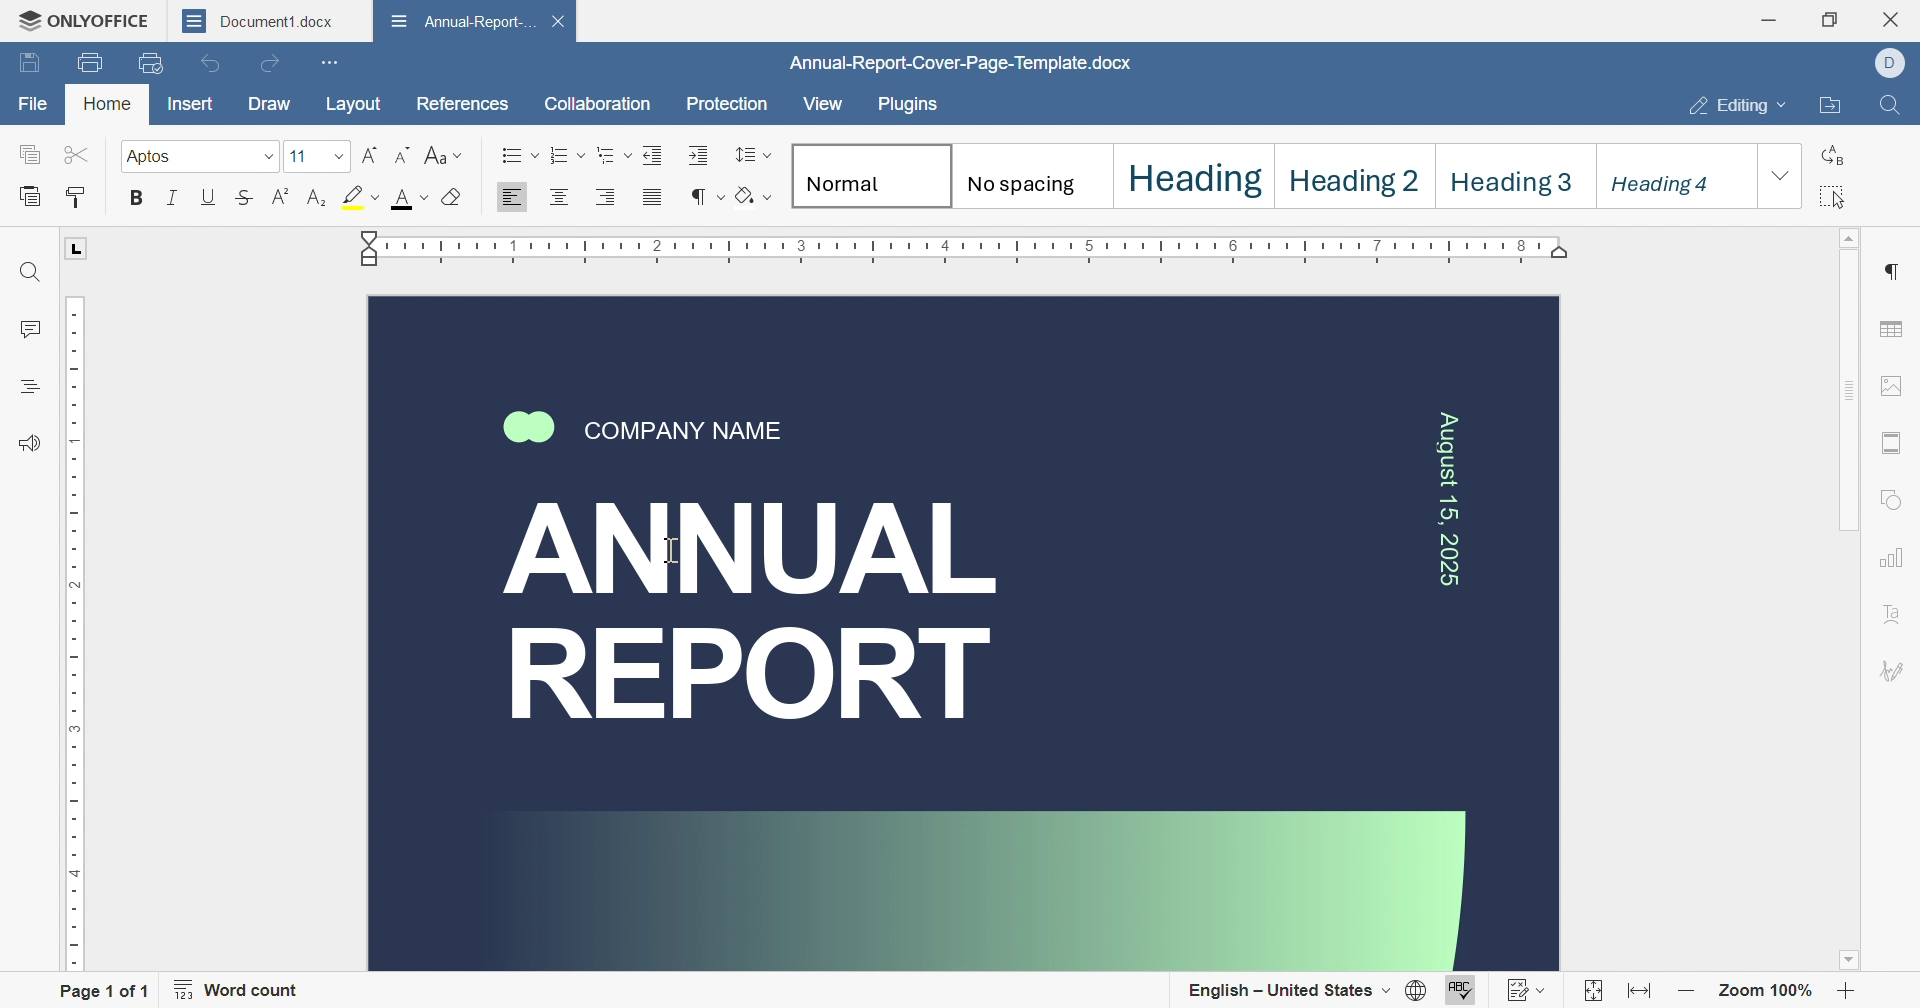 Image resolution: width=1920 pixels, height=1008 pixels. I want to click on word count, so click(243, 990).